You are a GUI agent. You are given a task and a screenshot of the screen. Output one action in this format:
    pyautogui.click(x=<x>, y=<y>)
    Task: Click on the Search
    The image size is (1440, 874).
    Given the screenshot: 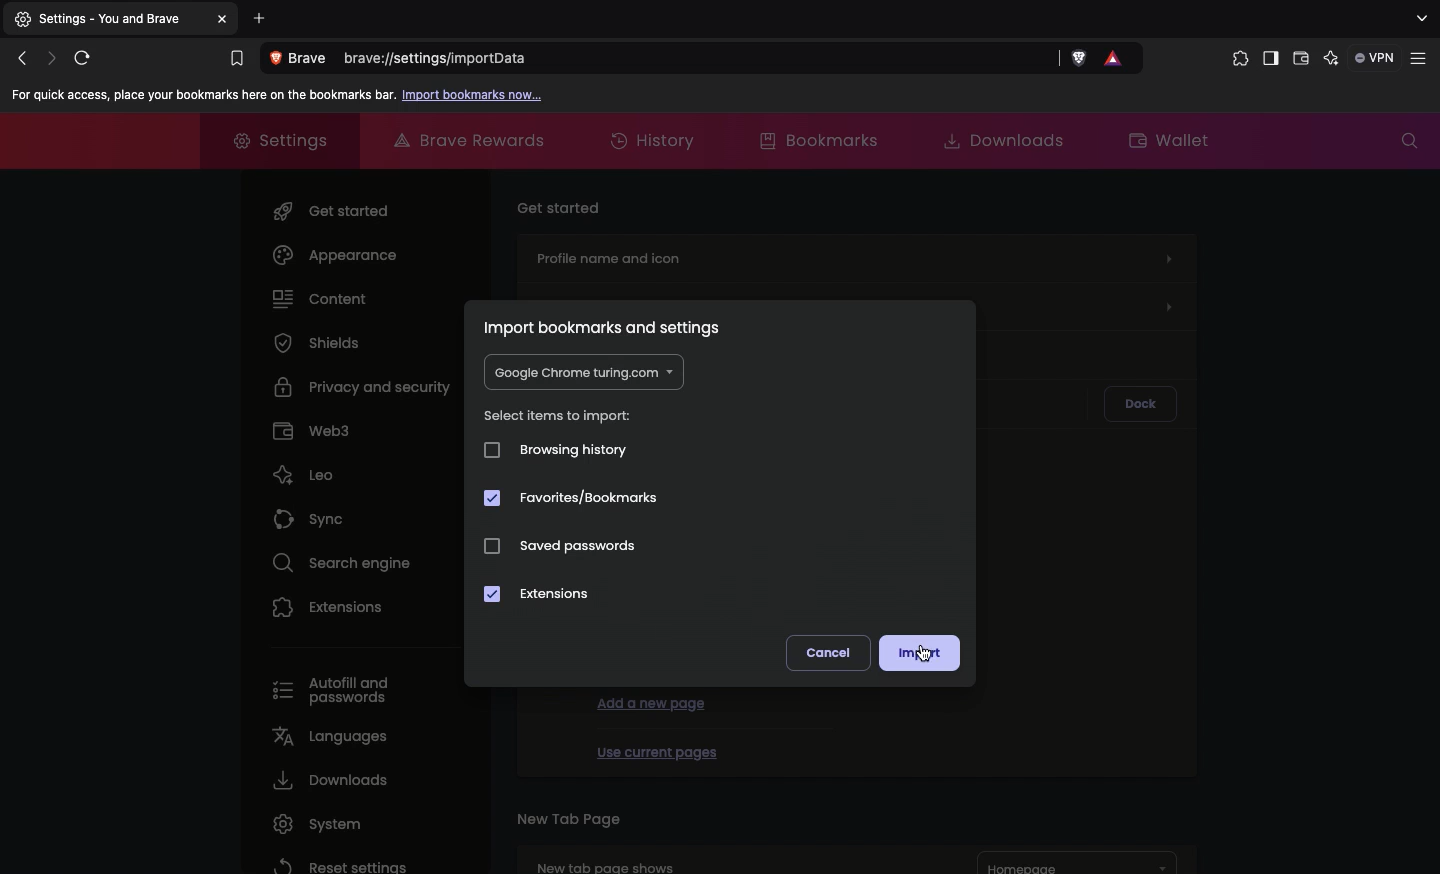 What is the action you would take?
    pyautogui.click(x=1409, y=141)
    